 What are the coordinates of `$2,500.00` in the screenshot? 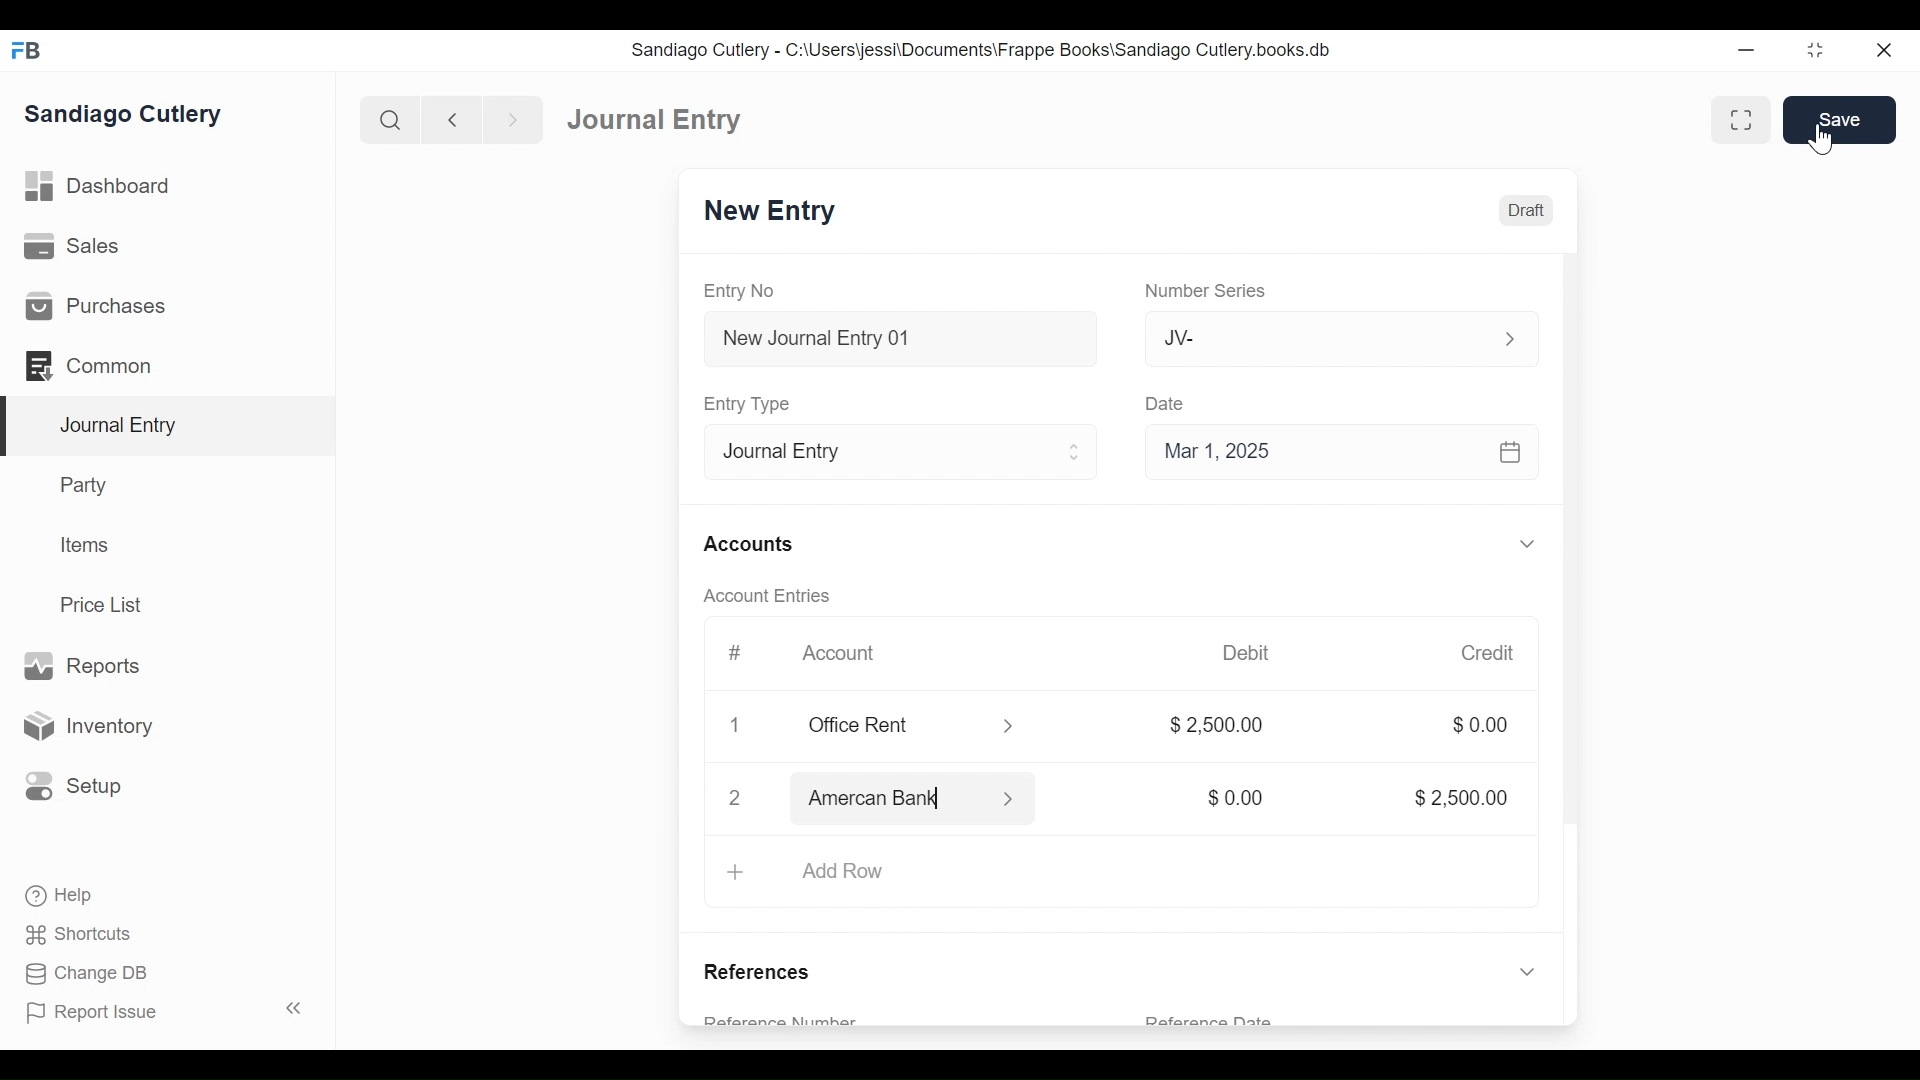 It's located at (1449, 796).